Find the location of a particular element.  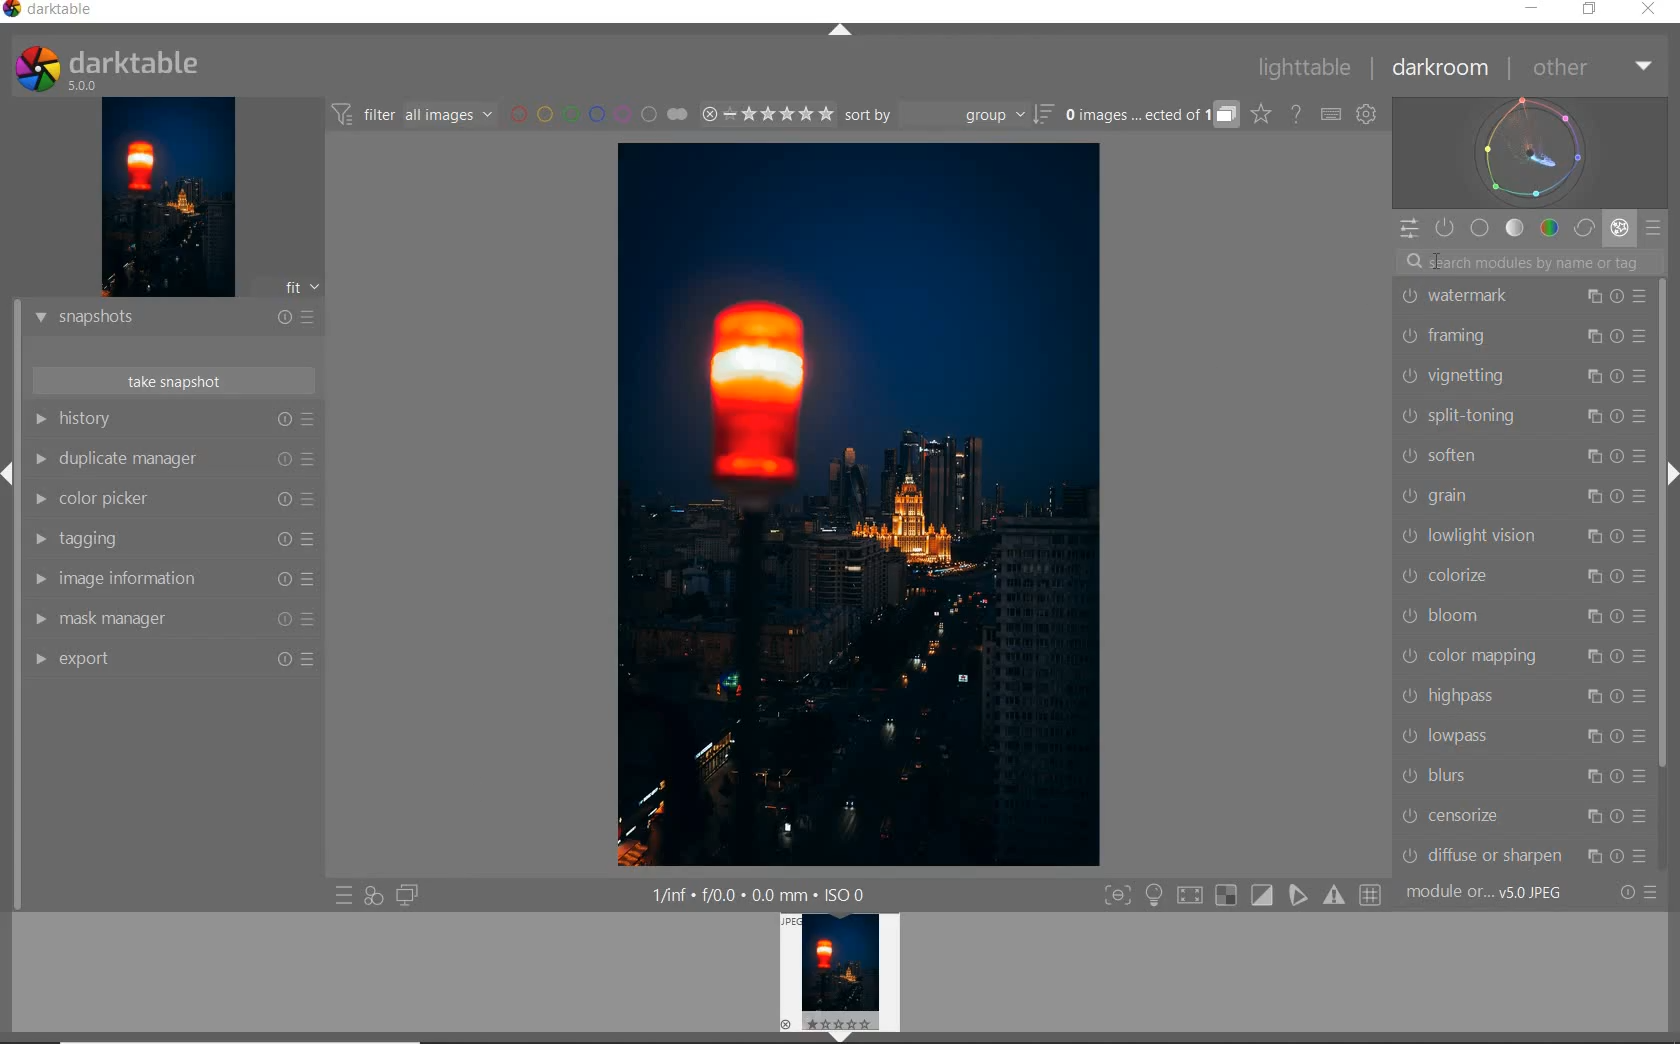

Preset and reset is located at coordinates (311, 459).